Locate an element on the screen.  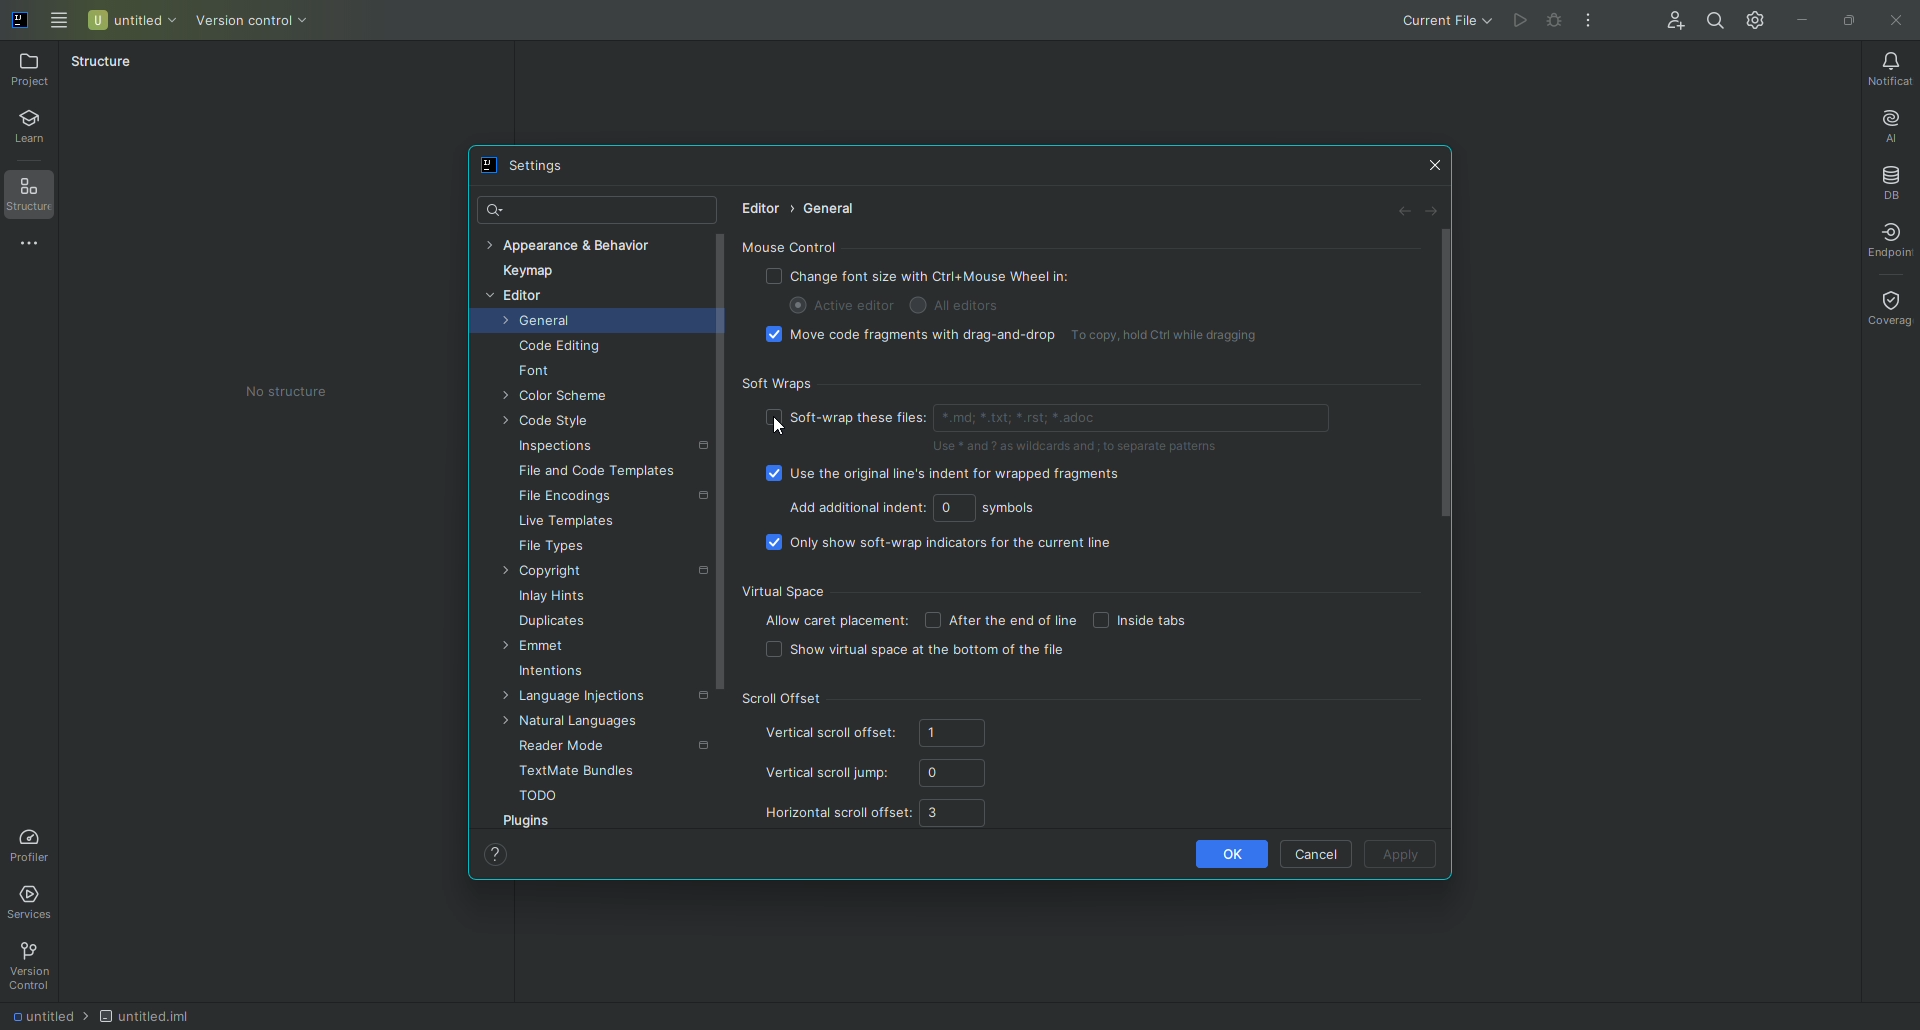
Profiler is located at coordinates (34, 842).